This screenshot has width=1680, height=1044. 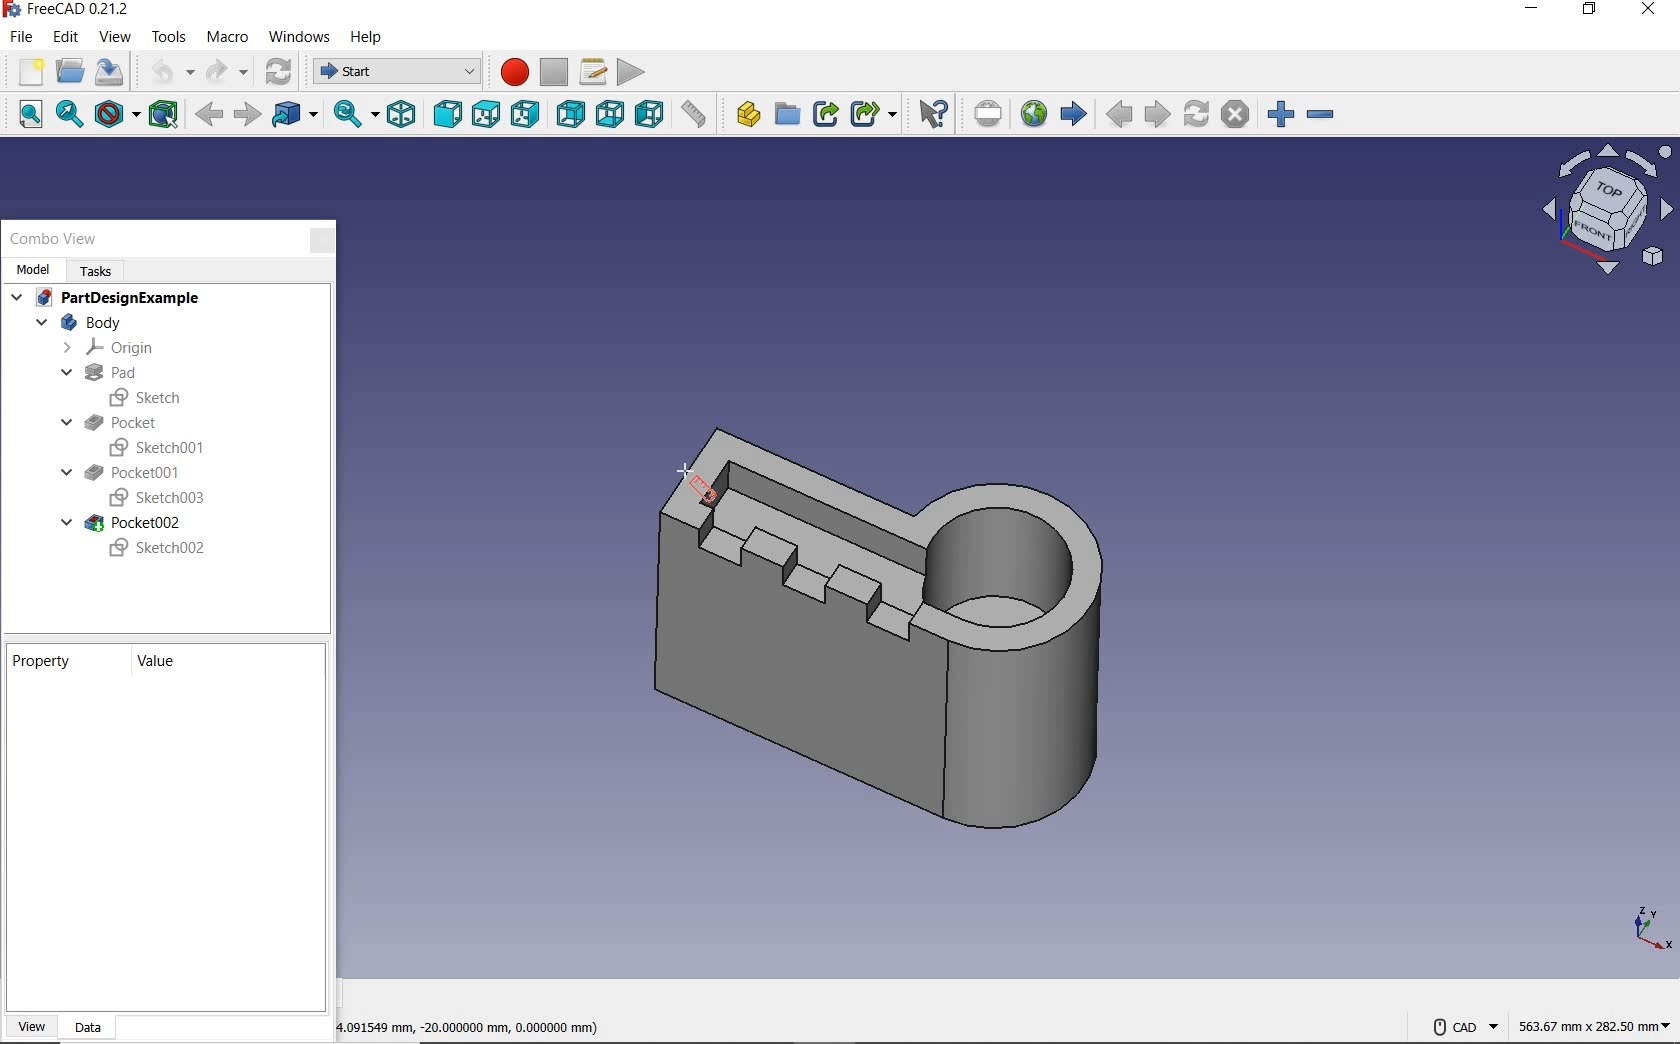 I want to click on forward, so click(x=247, y=115).